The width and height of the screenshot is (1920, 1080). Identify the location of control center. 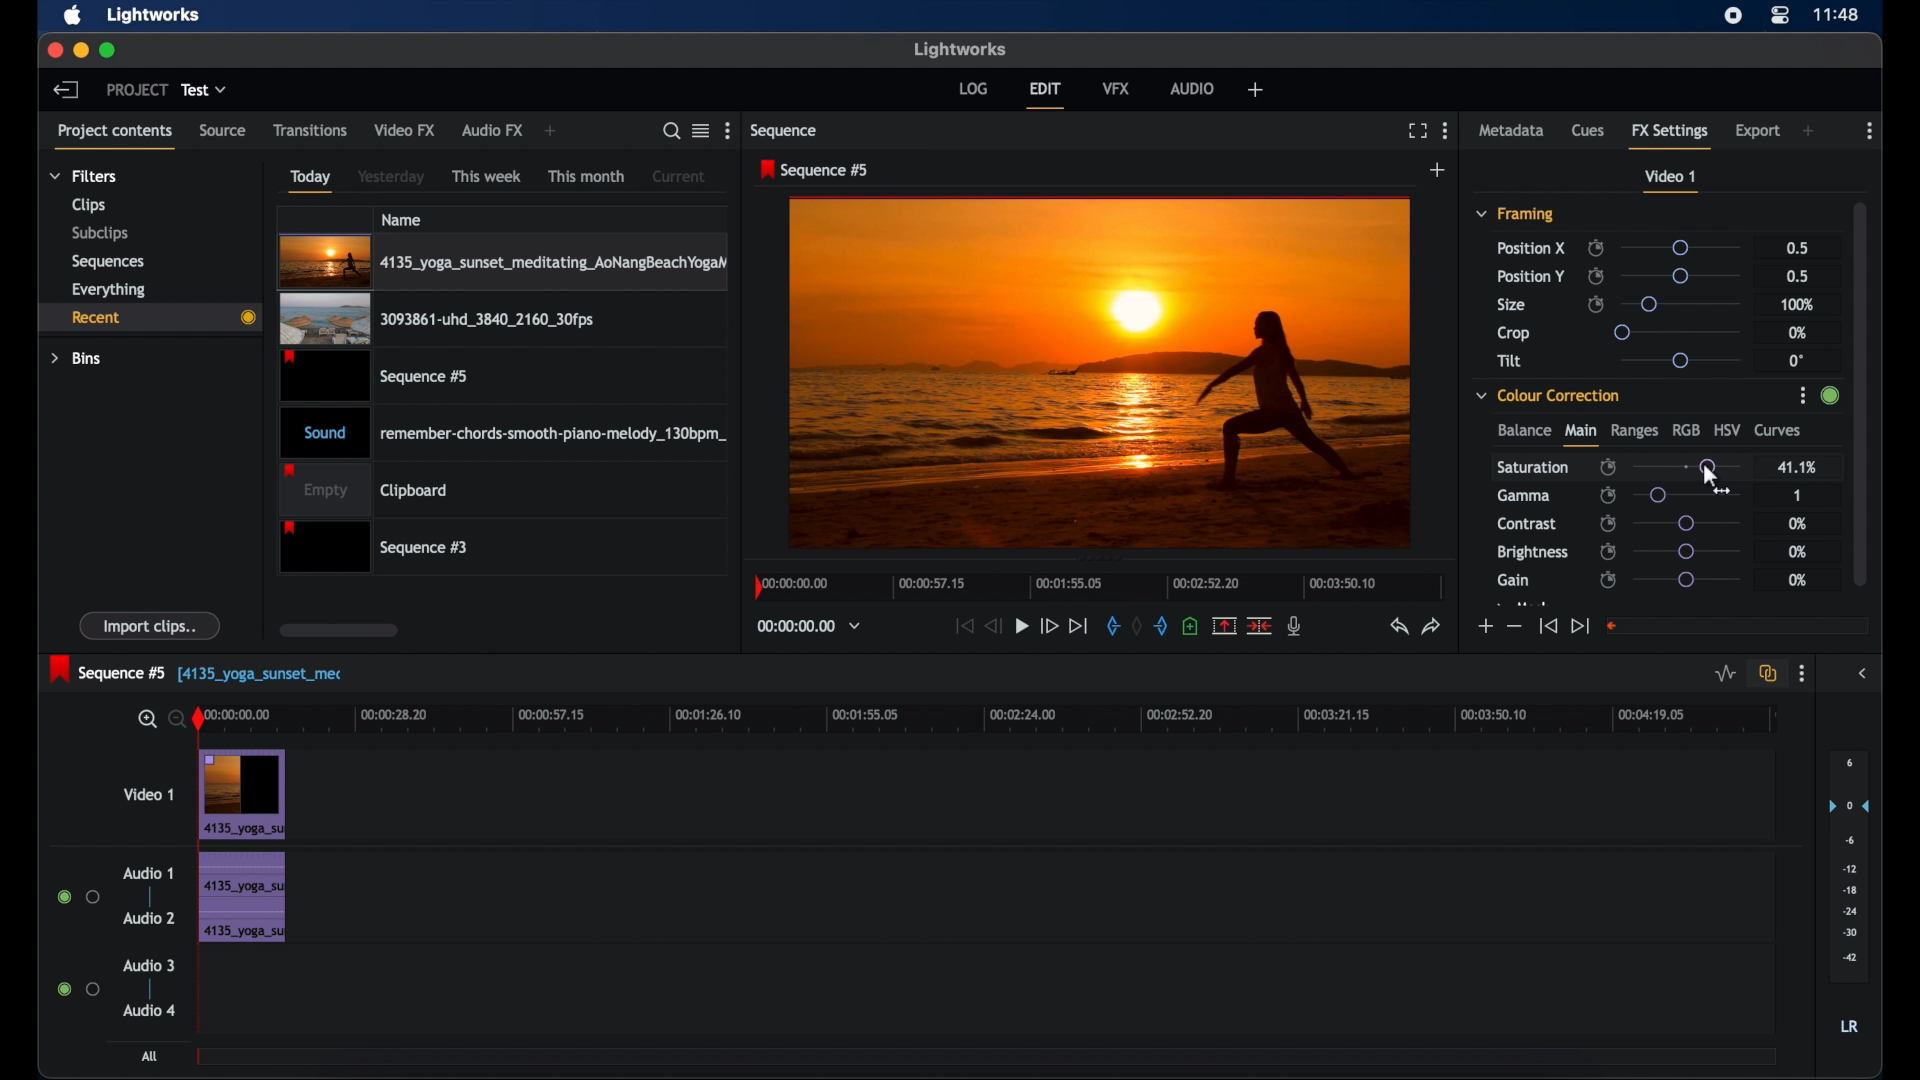
(1781, 15).